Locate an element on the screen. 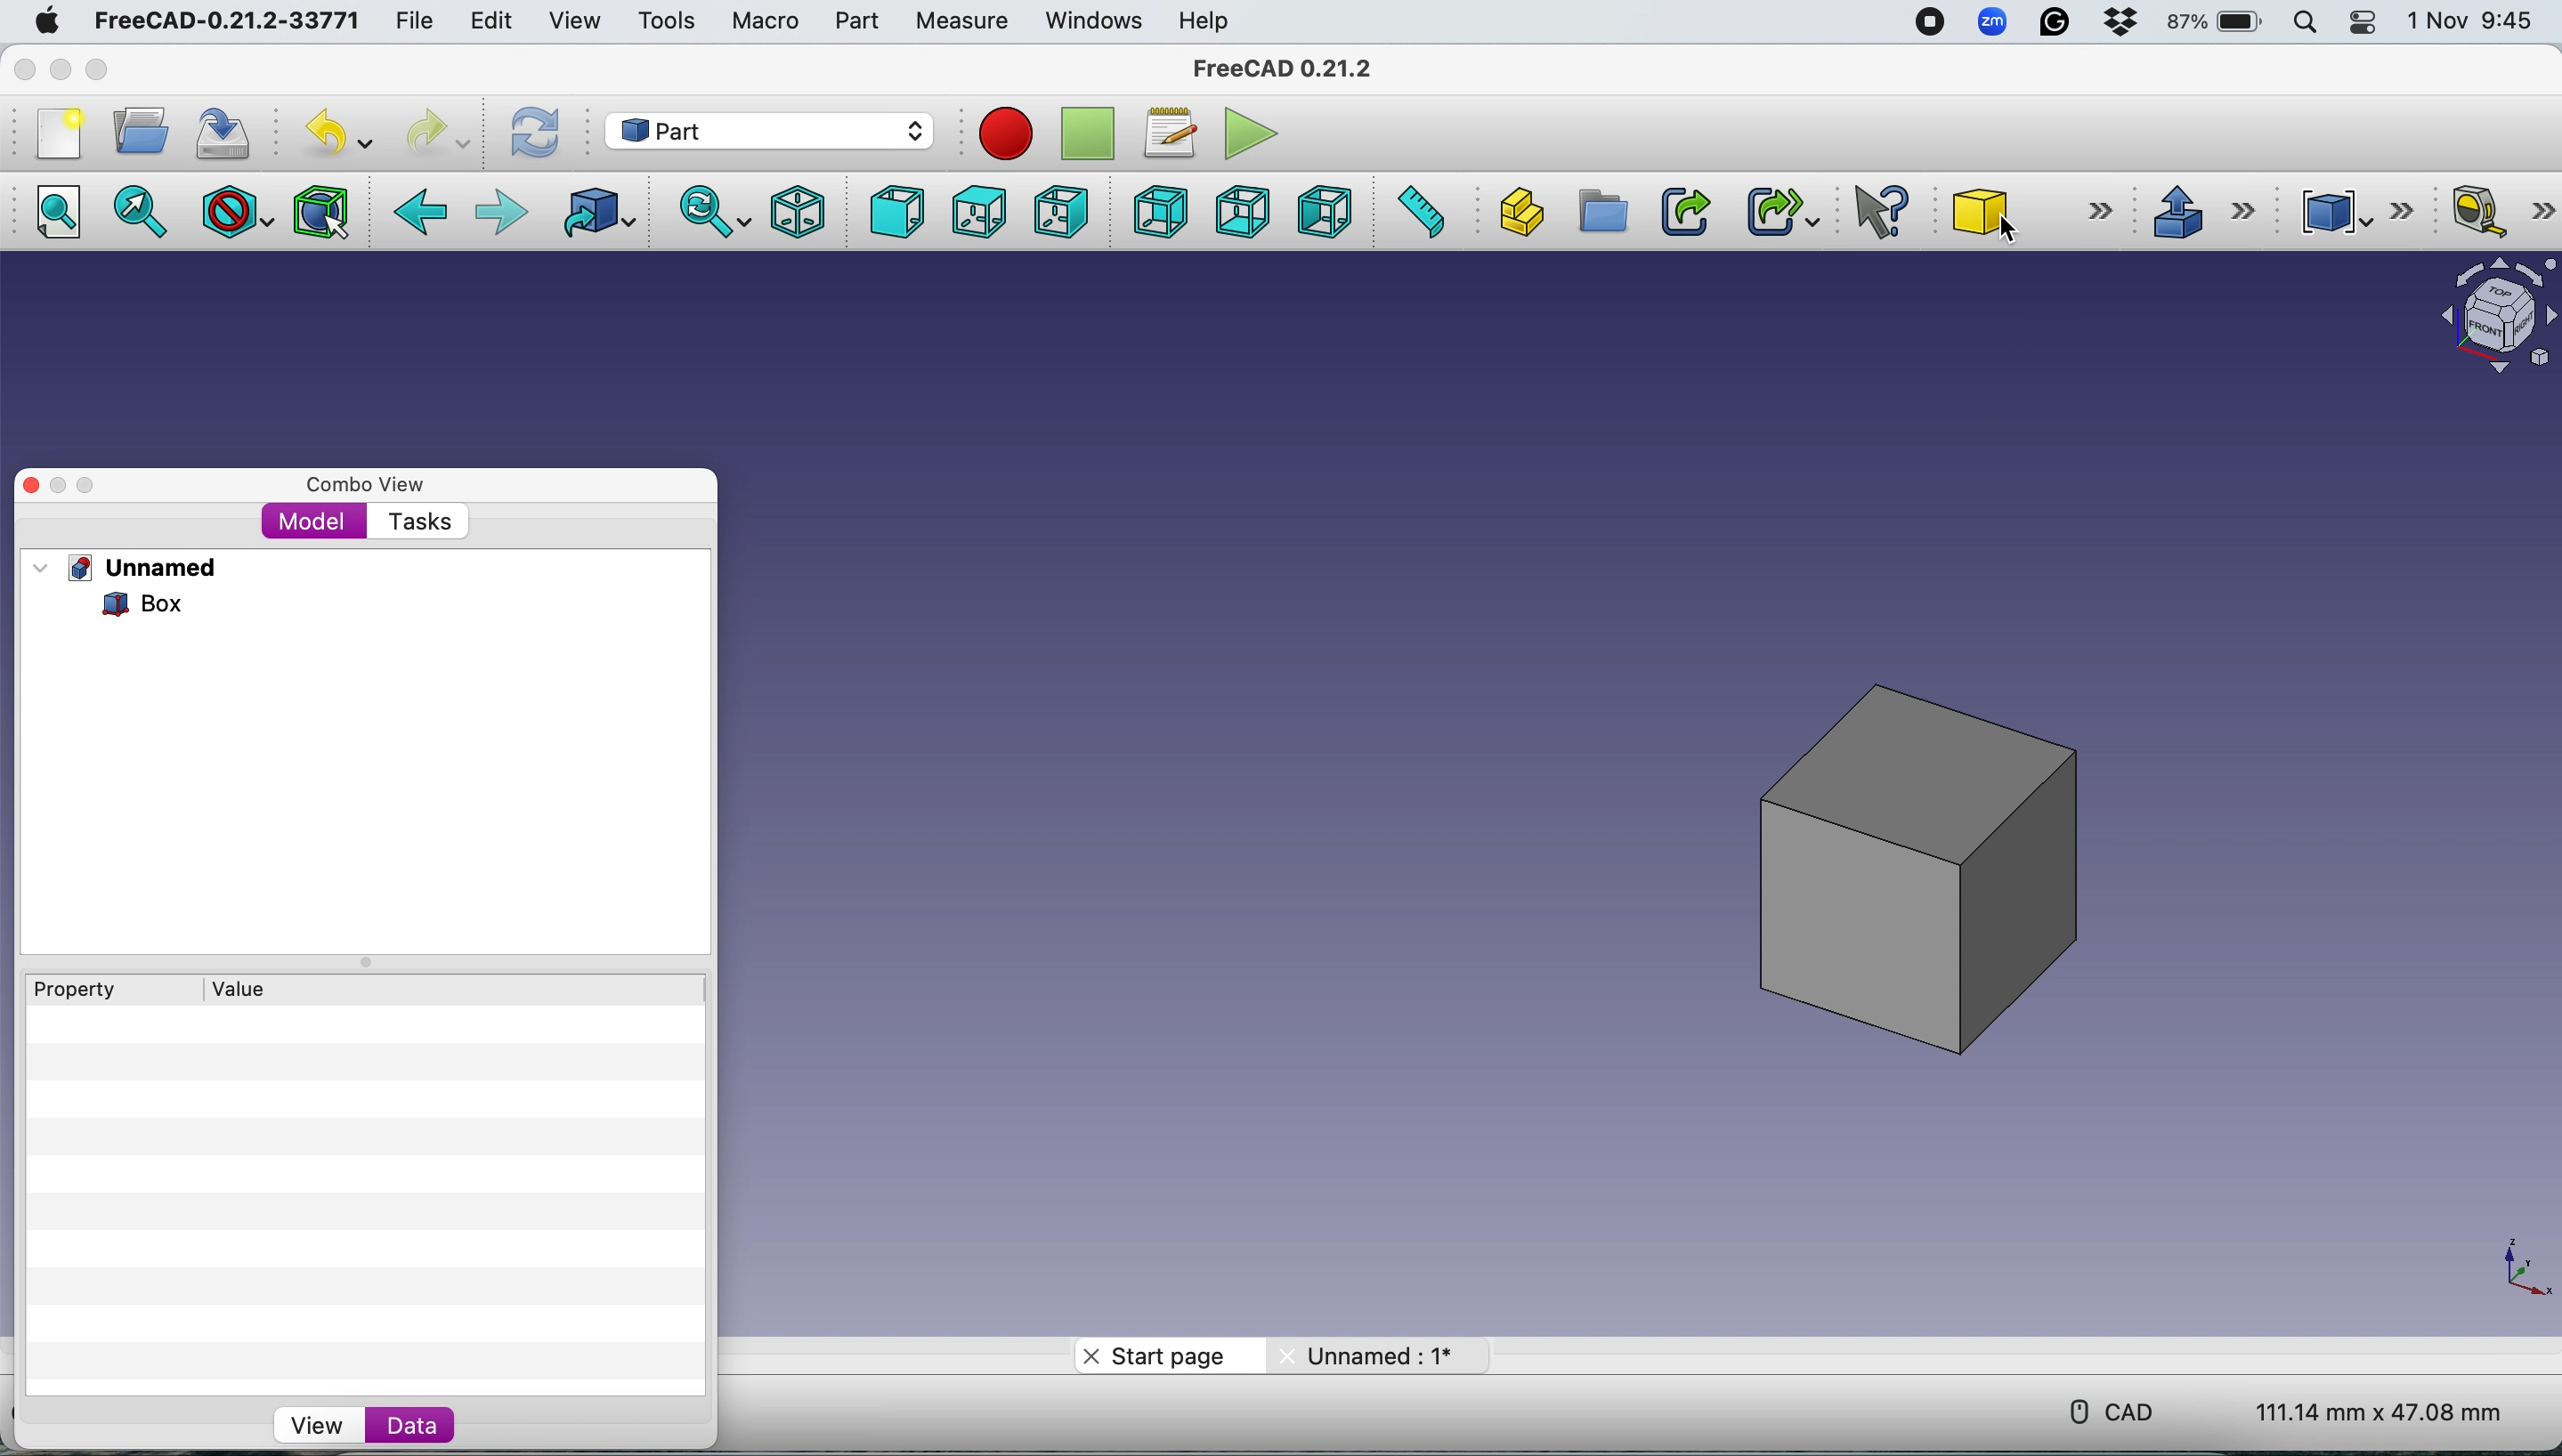 The height and width of the screenshot is (1456, 2562). Maximise is located at coordinates (98, 70).